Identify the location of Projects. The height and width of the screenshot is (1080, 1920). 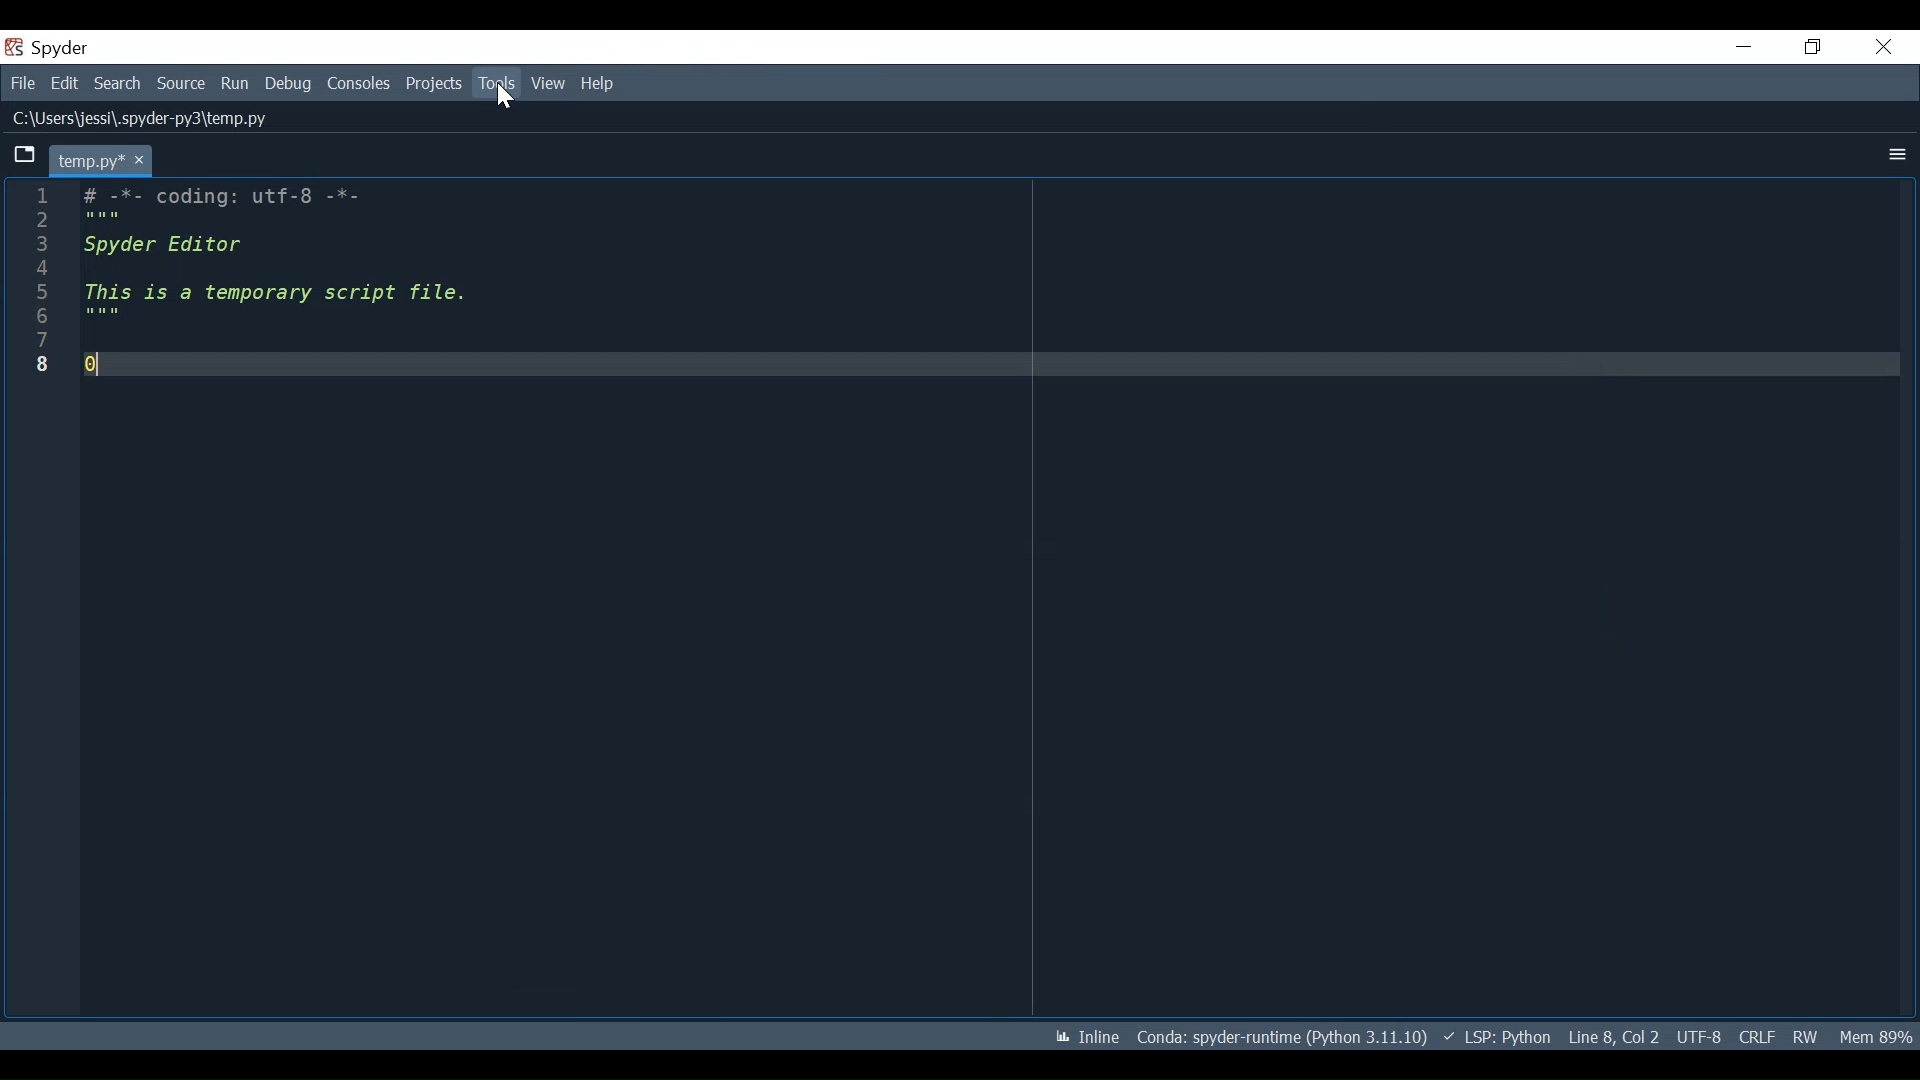
(434, 85).